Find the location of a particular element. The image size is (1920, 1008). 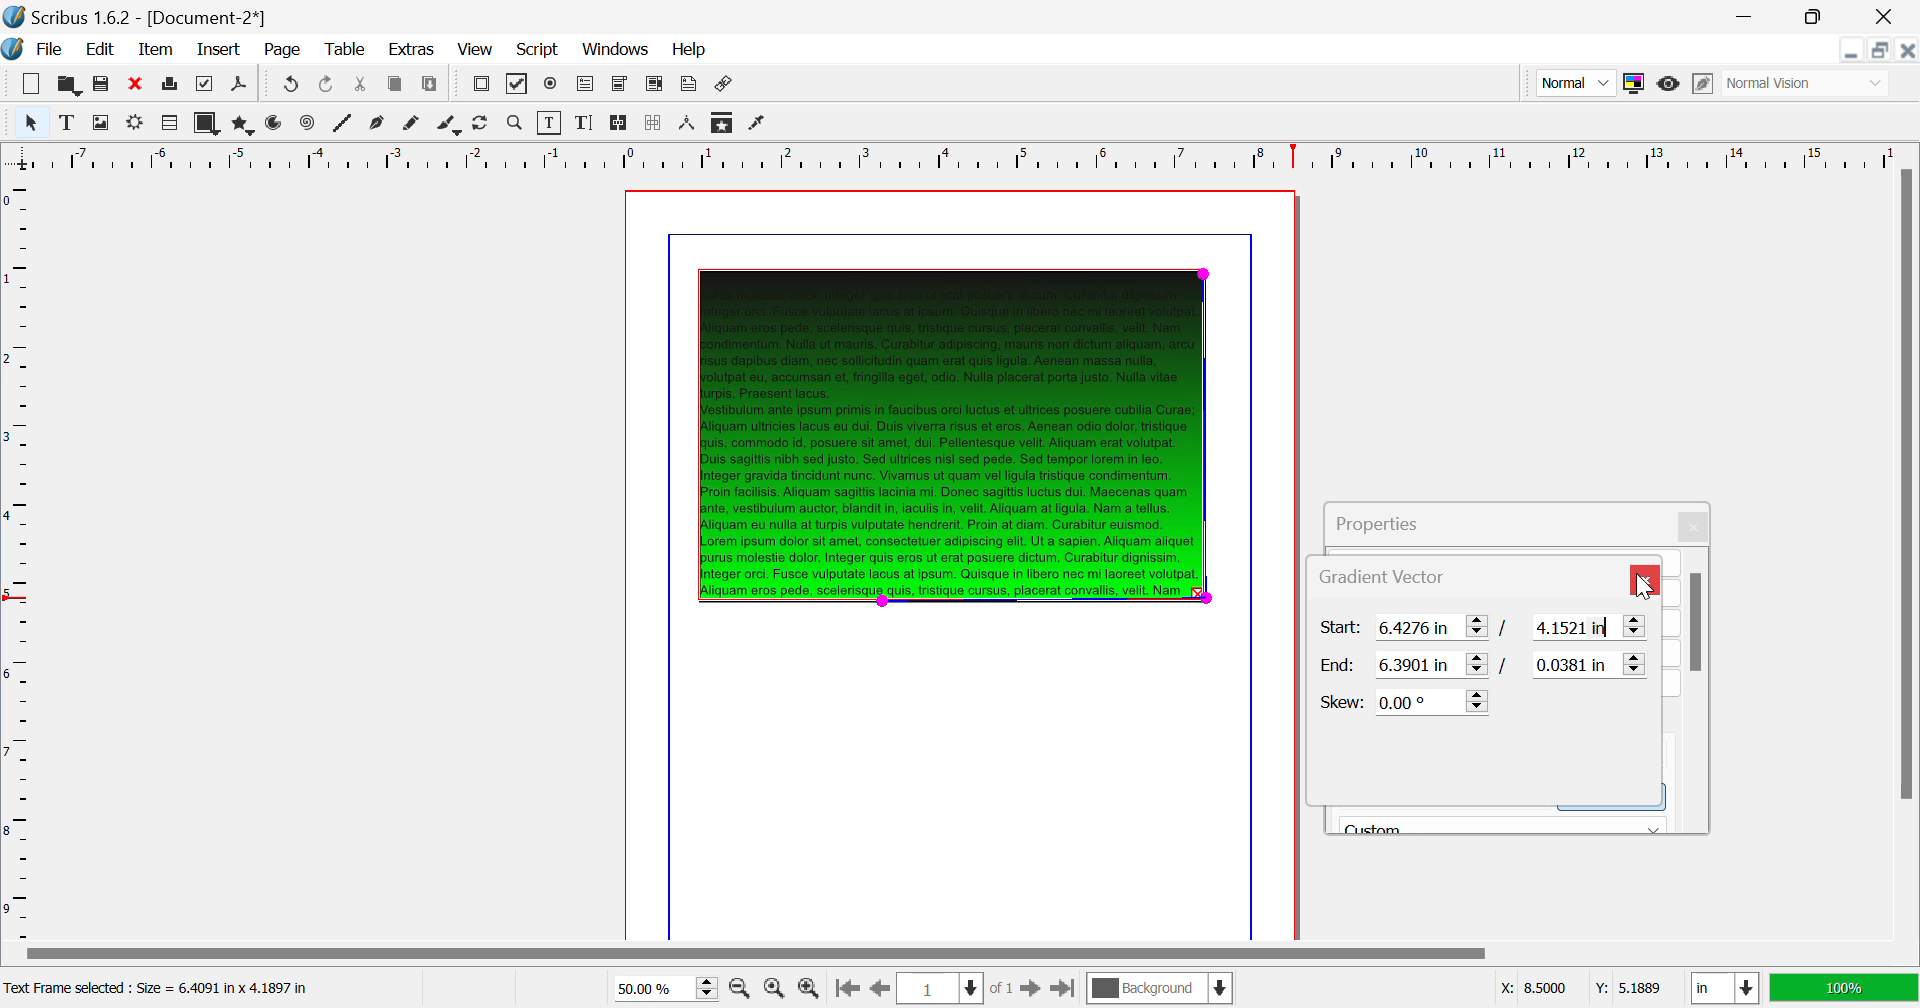

Zoom Out is located at coordinates (742, 987).